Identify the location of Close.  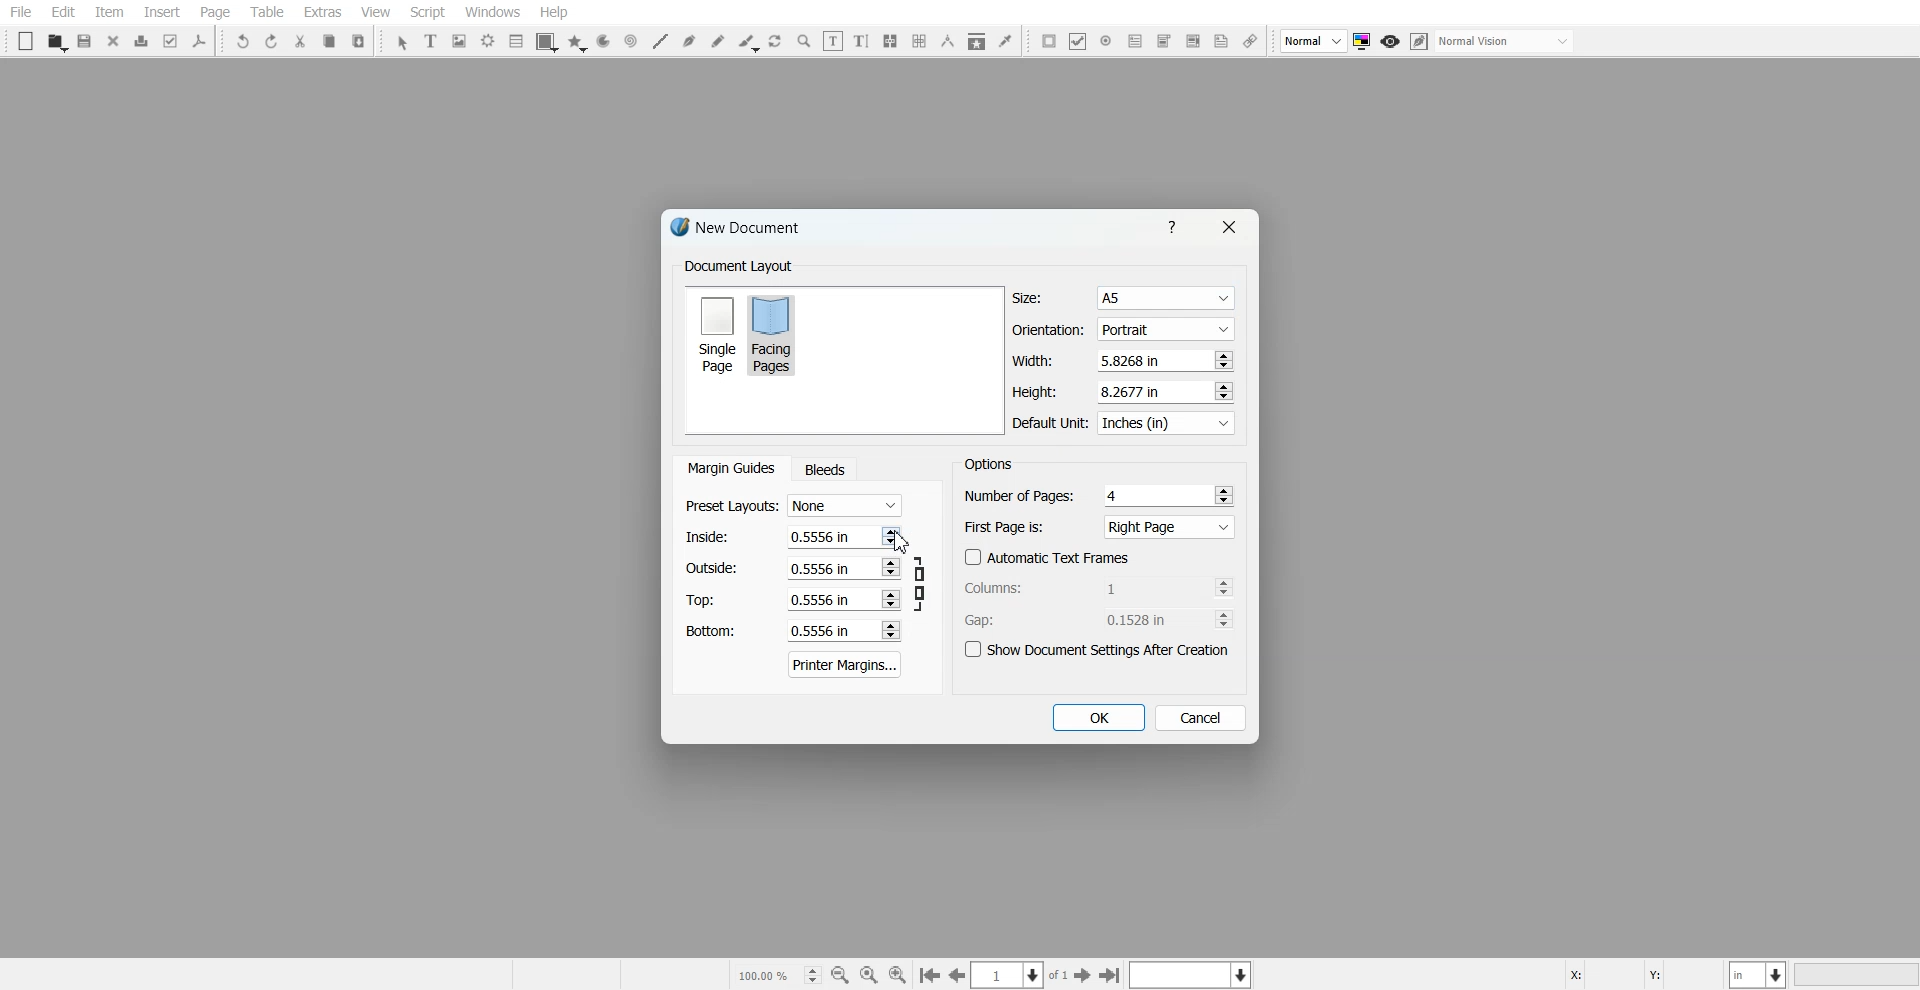
(114, 40).